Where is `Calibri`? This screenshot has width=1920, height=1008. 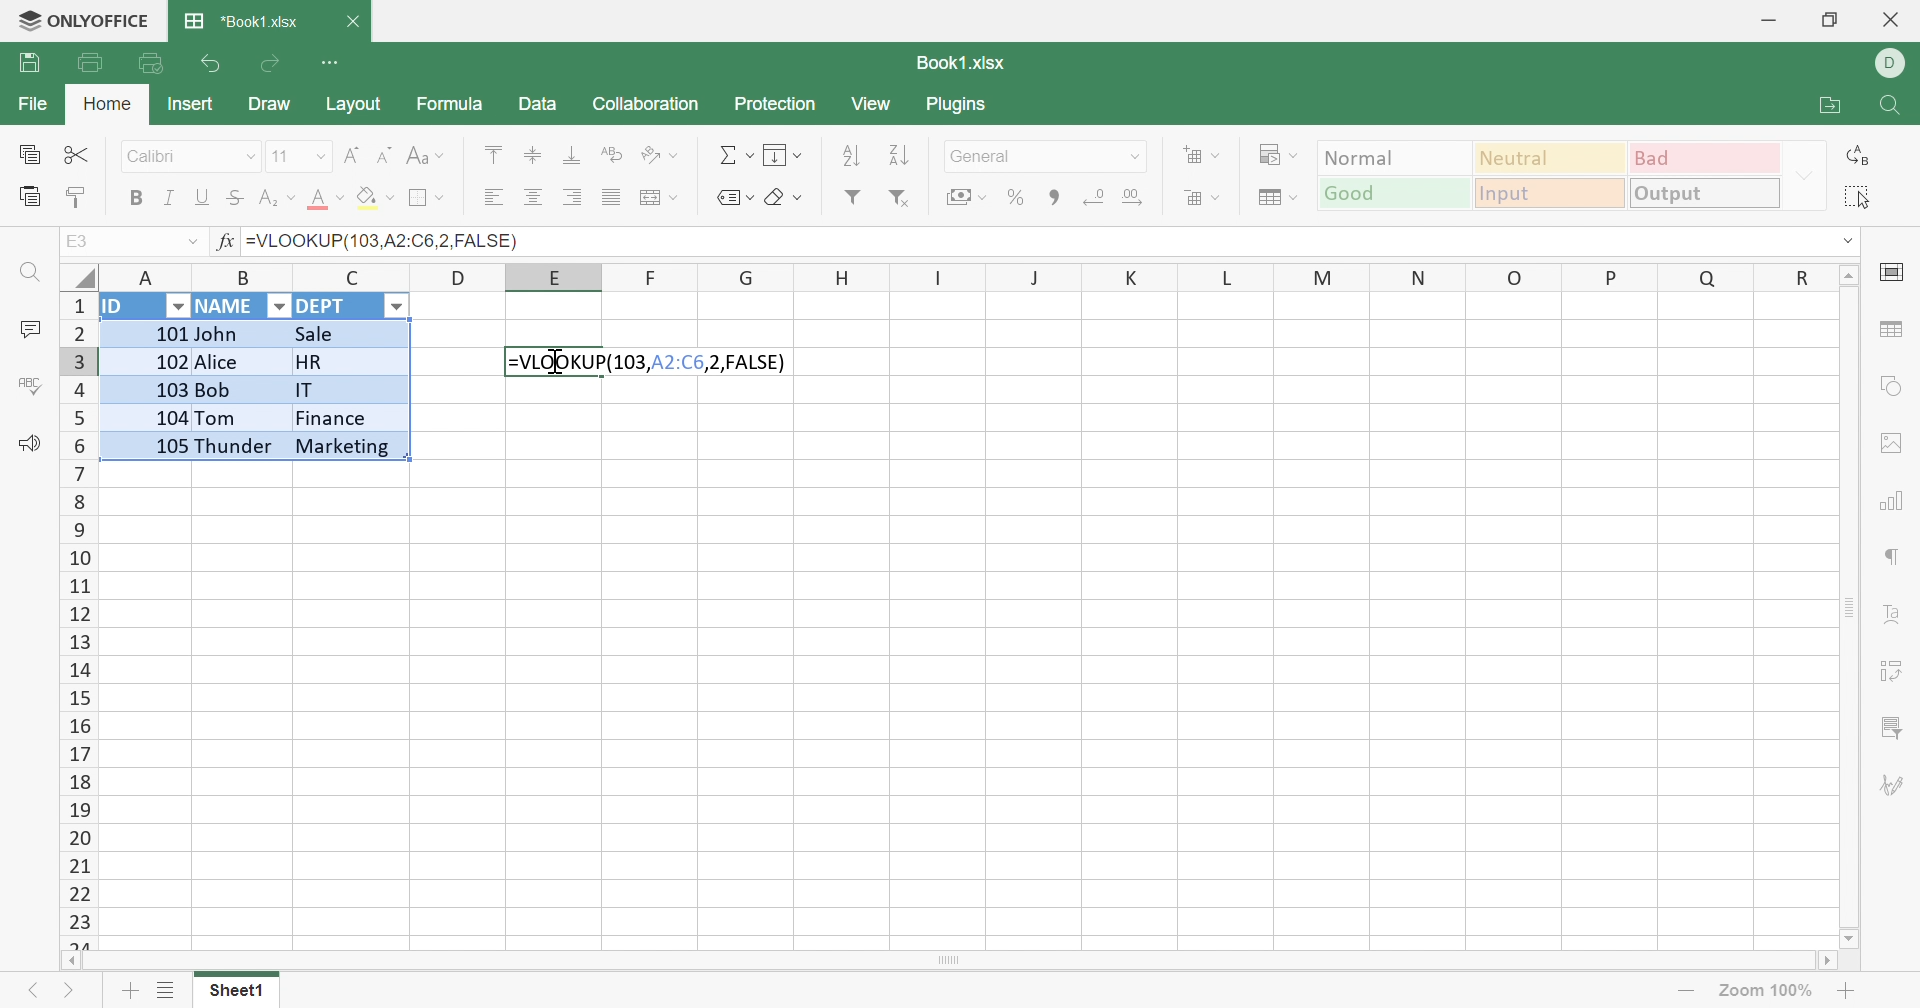 Calibri is located at coordinates (157, 156).